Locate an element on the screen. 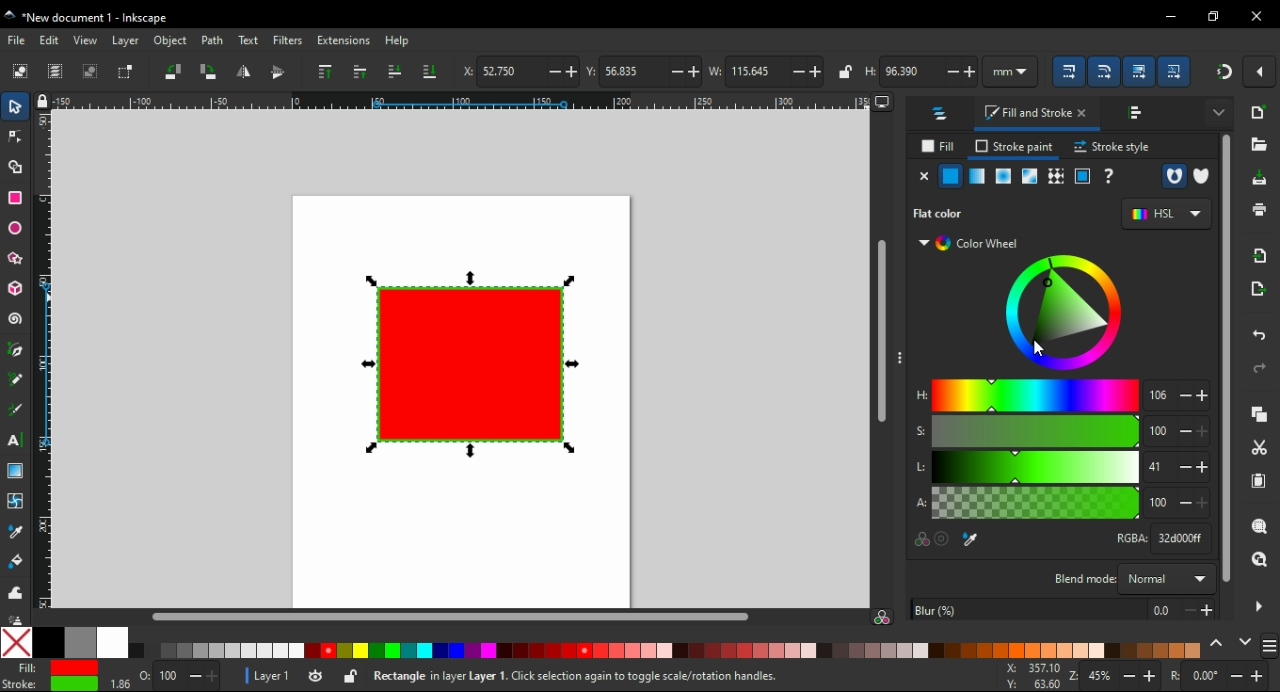 This screenshot has width=1280, height=692. extensions is located at coordinates (342, 41).